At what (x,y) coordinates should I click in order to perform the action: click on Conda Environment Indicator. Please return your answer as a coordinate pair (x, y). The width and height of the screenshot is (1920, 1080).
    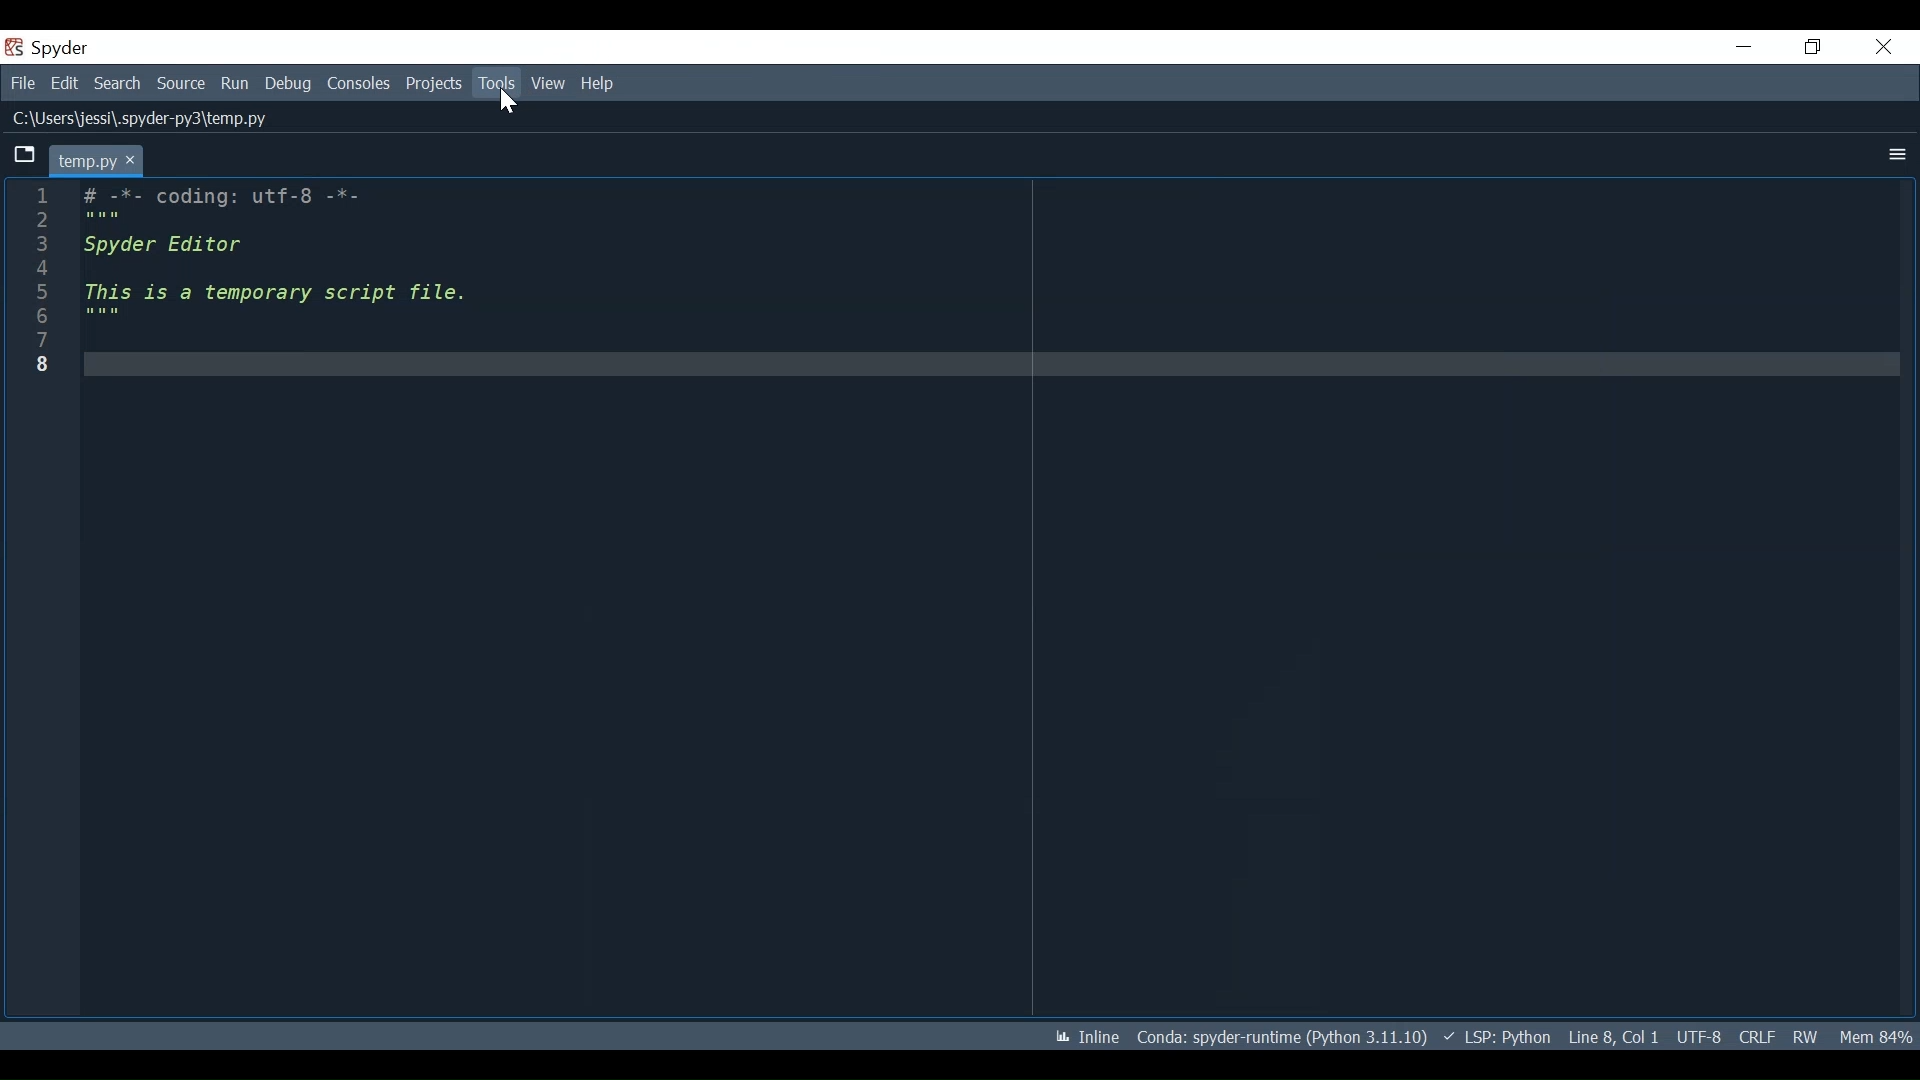
    Looking at the image, I should click on (1280, 1038).